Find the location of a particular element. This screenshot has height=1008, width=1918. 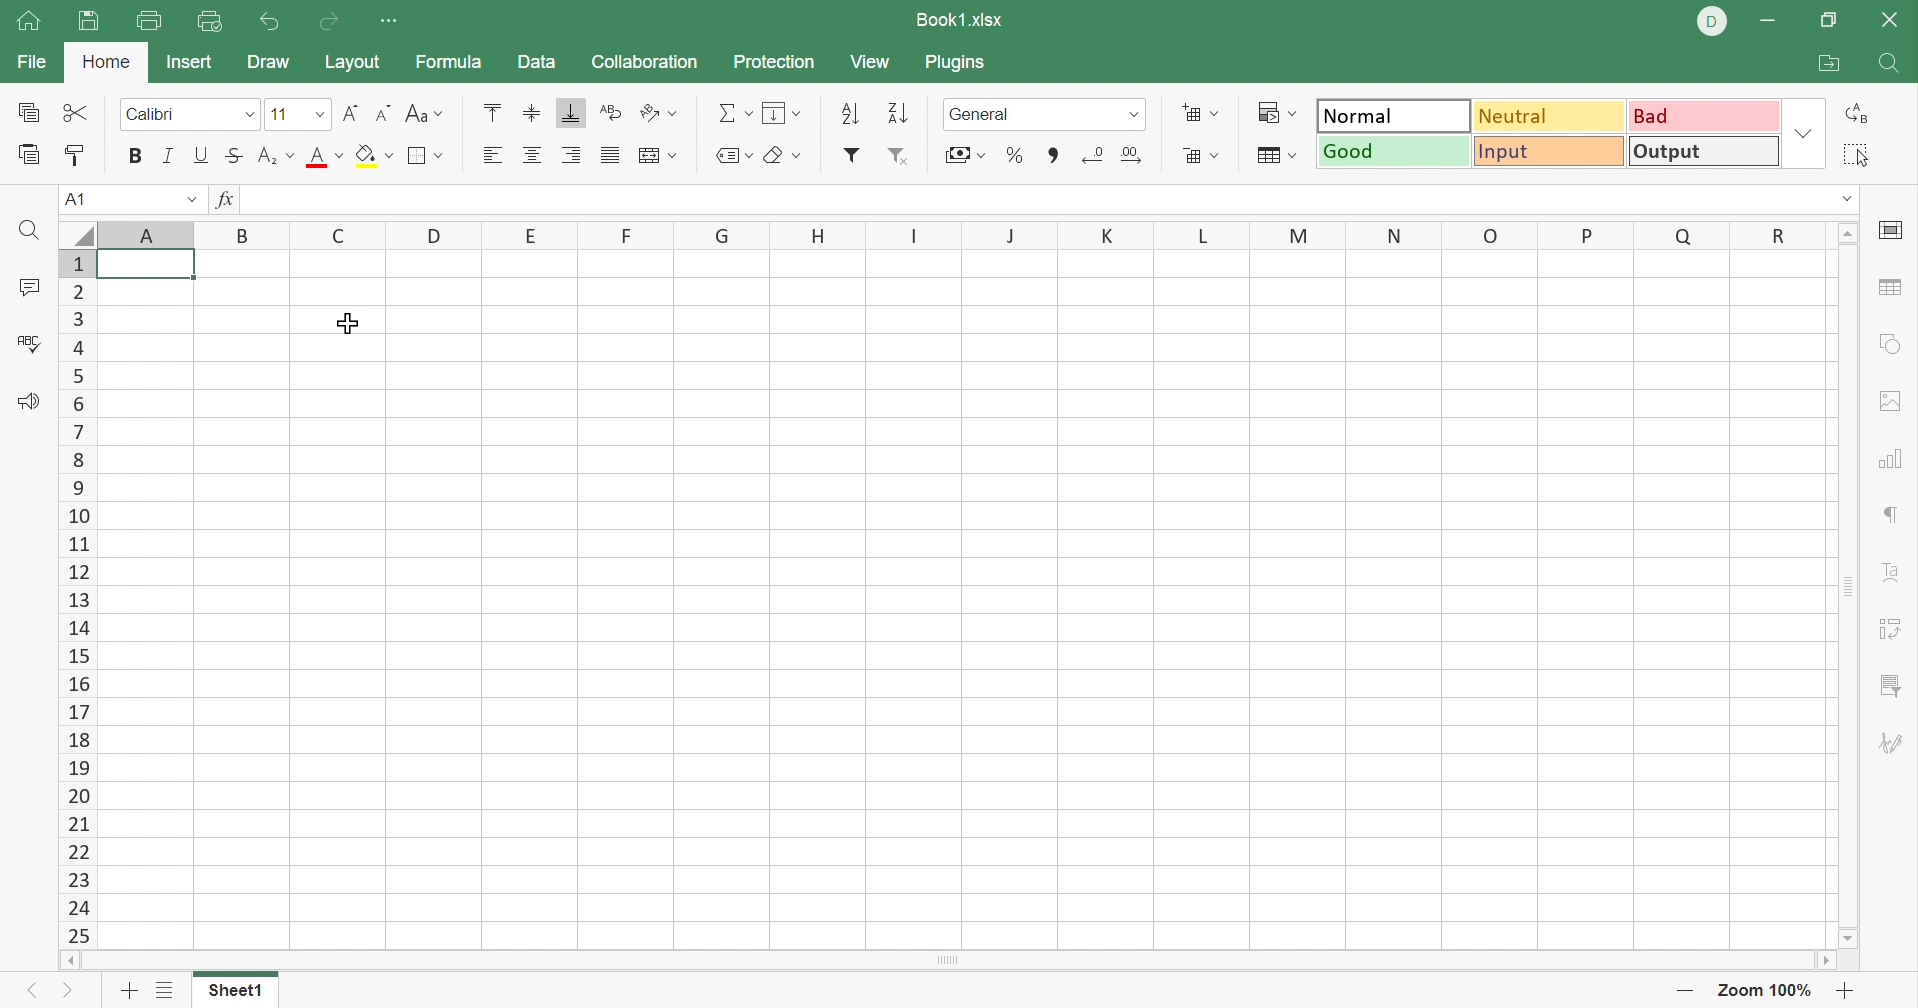

Justified is located at coordinates (608, 155).